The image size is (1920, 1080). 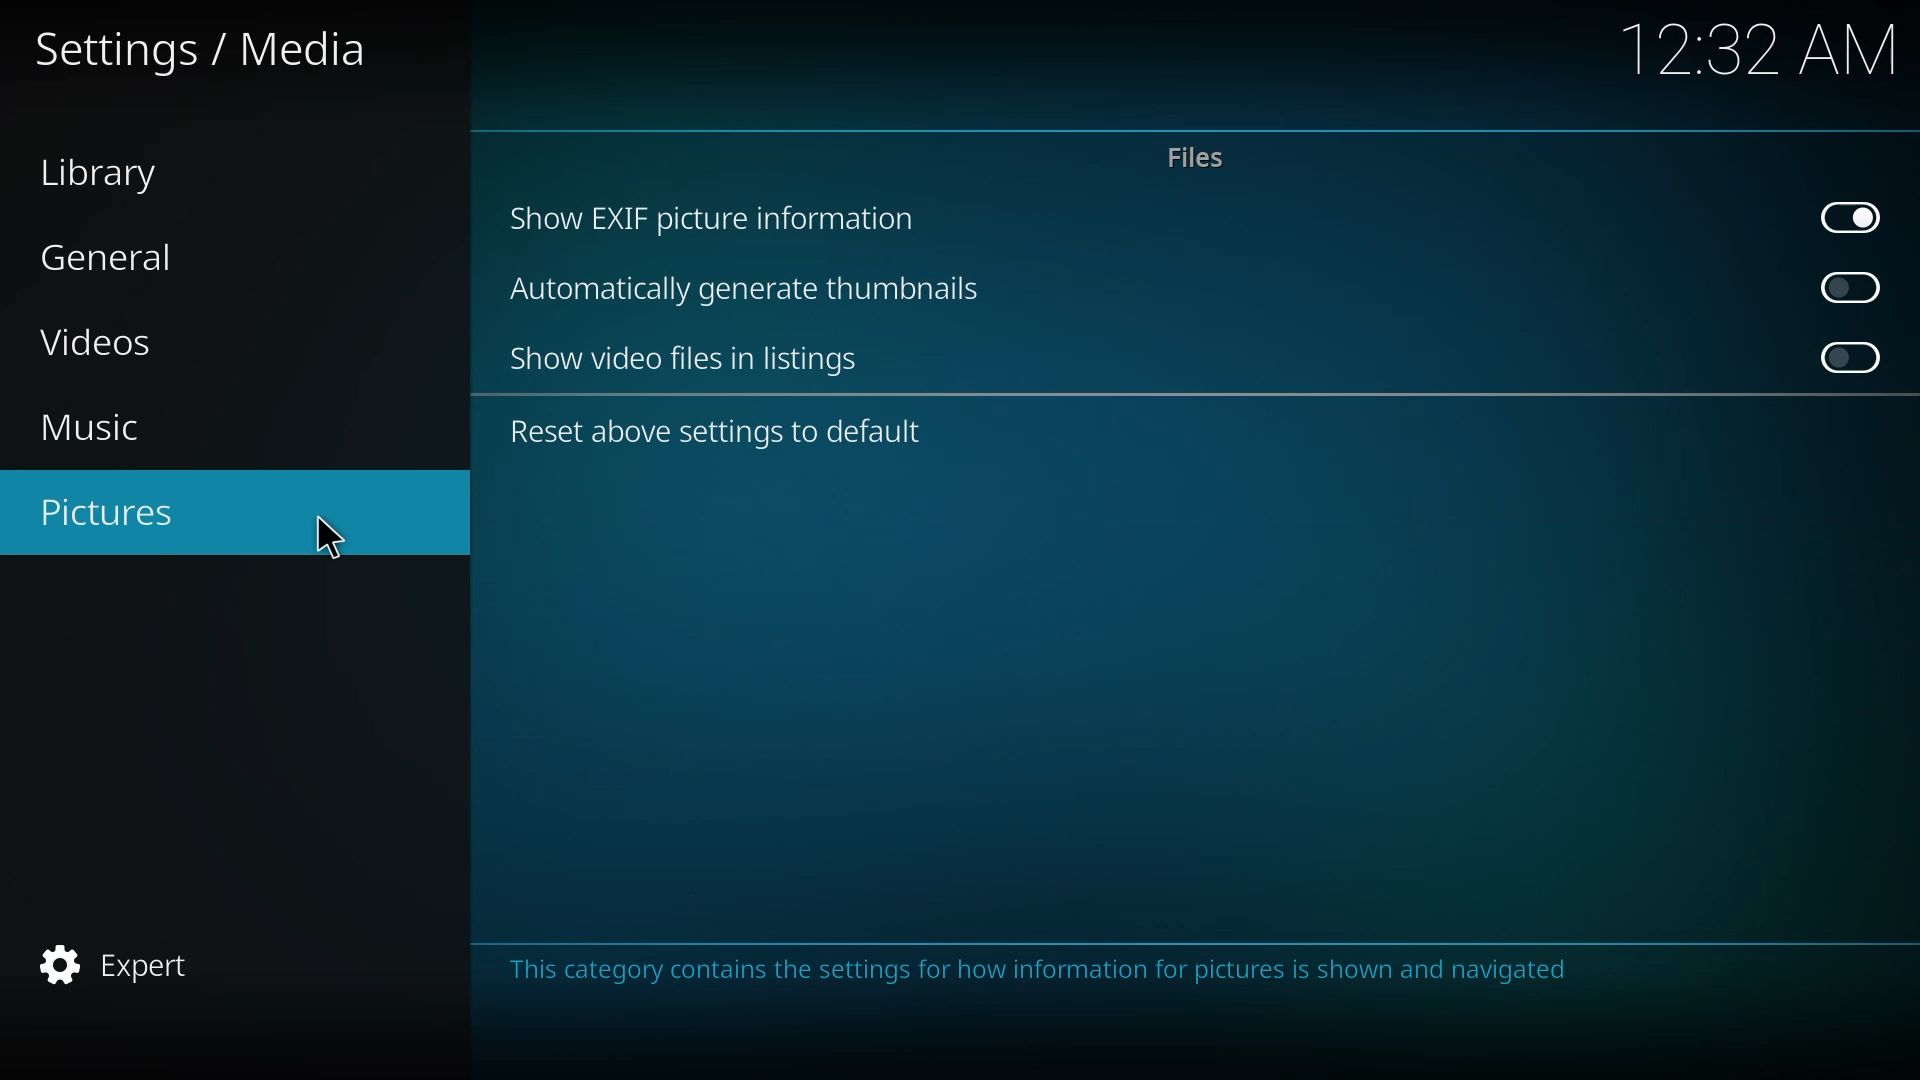 I want to click on info, so click(x=1056, y=971).